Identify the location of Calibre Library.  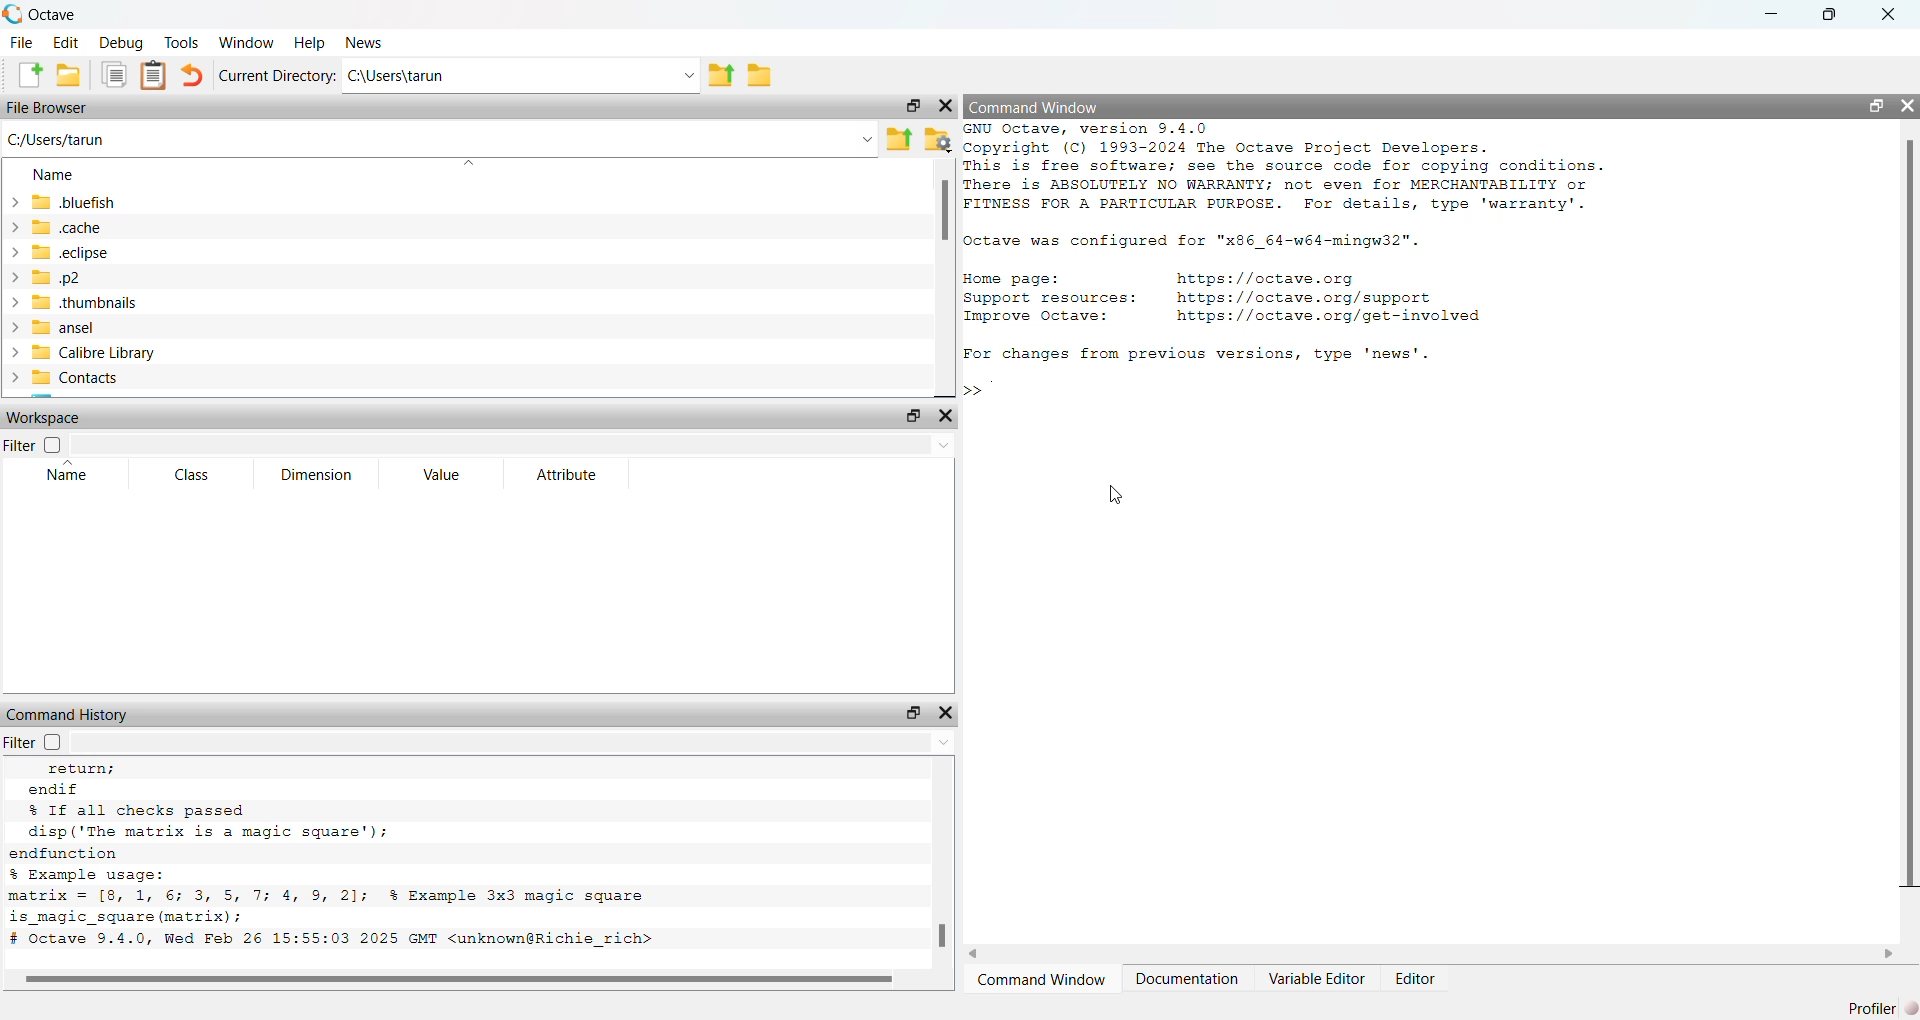
(80, 352).